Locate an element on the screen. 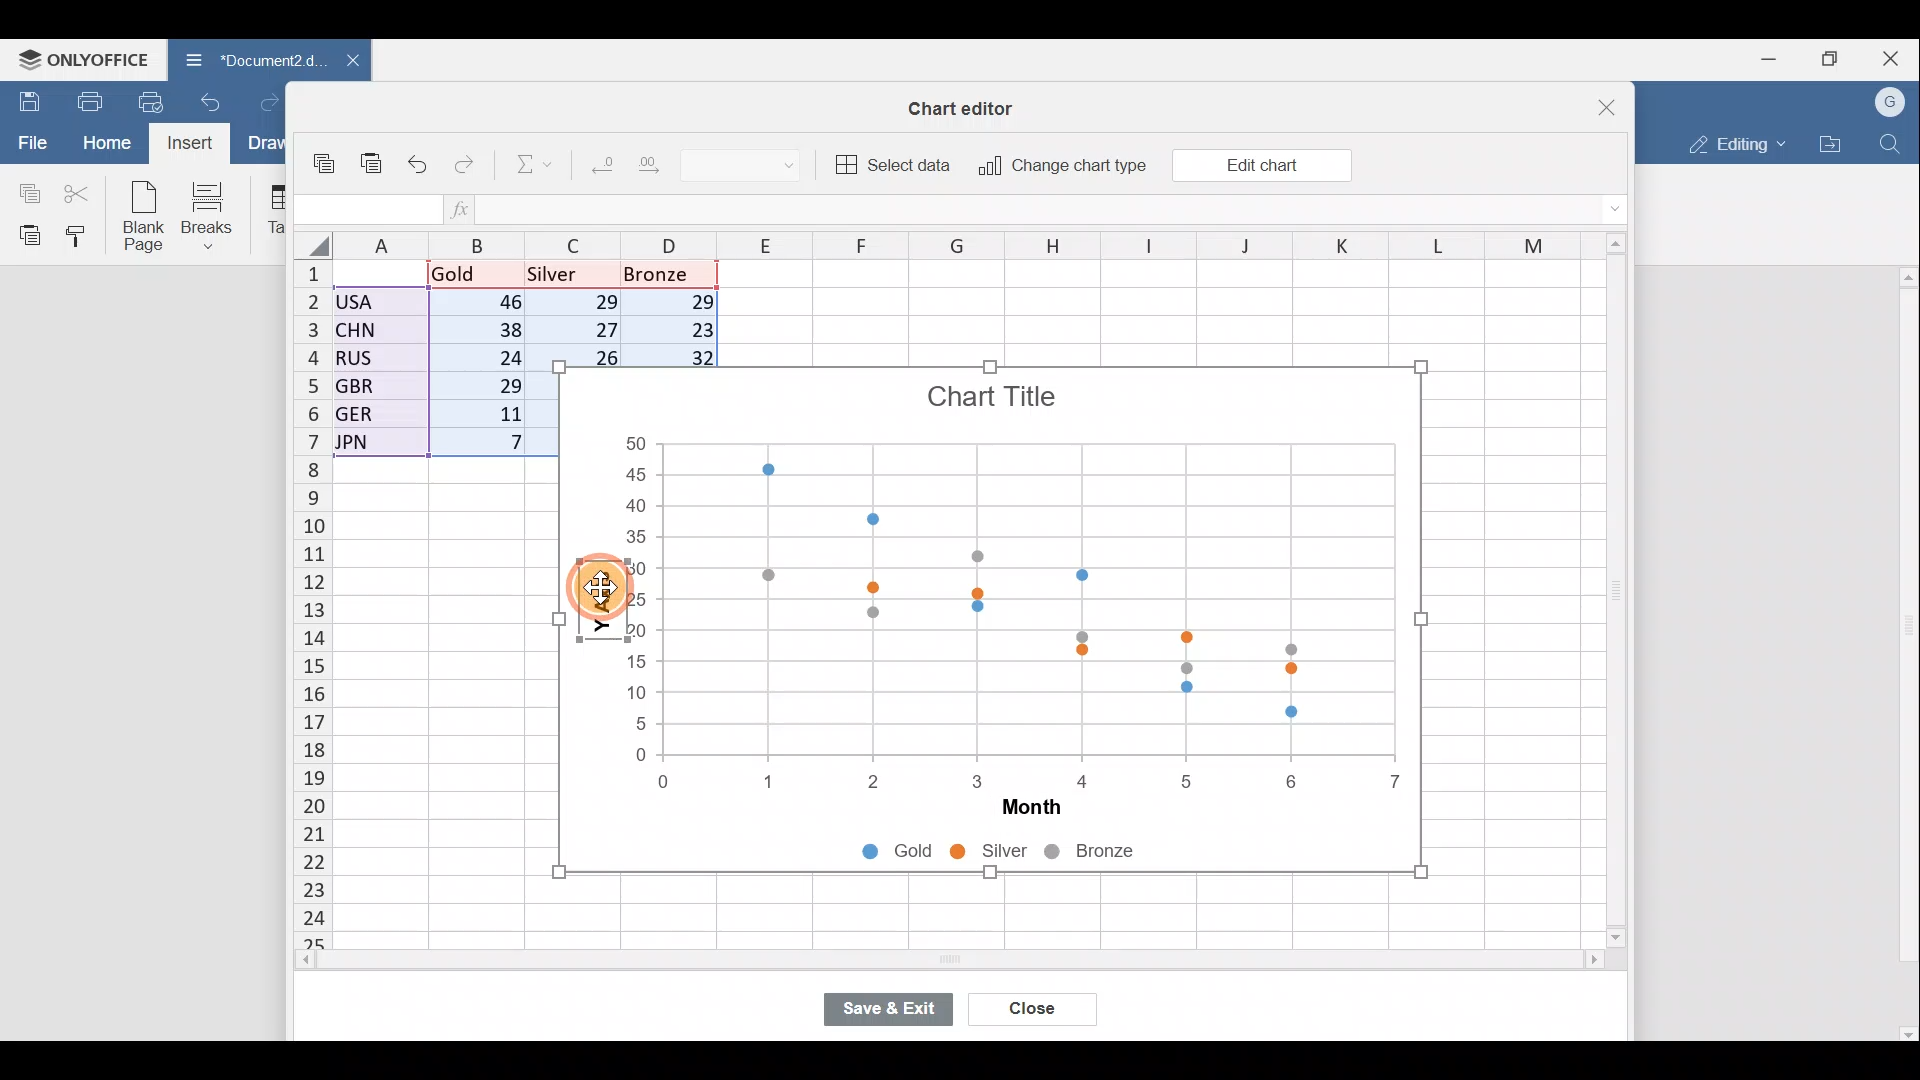  Save & exit is located at coordinates (884, 1005).